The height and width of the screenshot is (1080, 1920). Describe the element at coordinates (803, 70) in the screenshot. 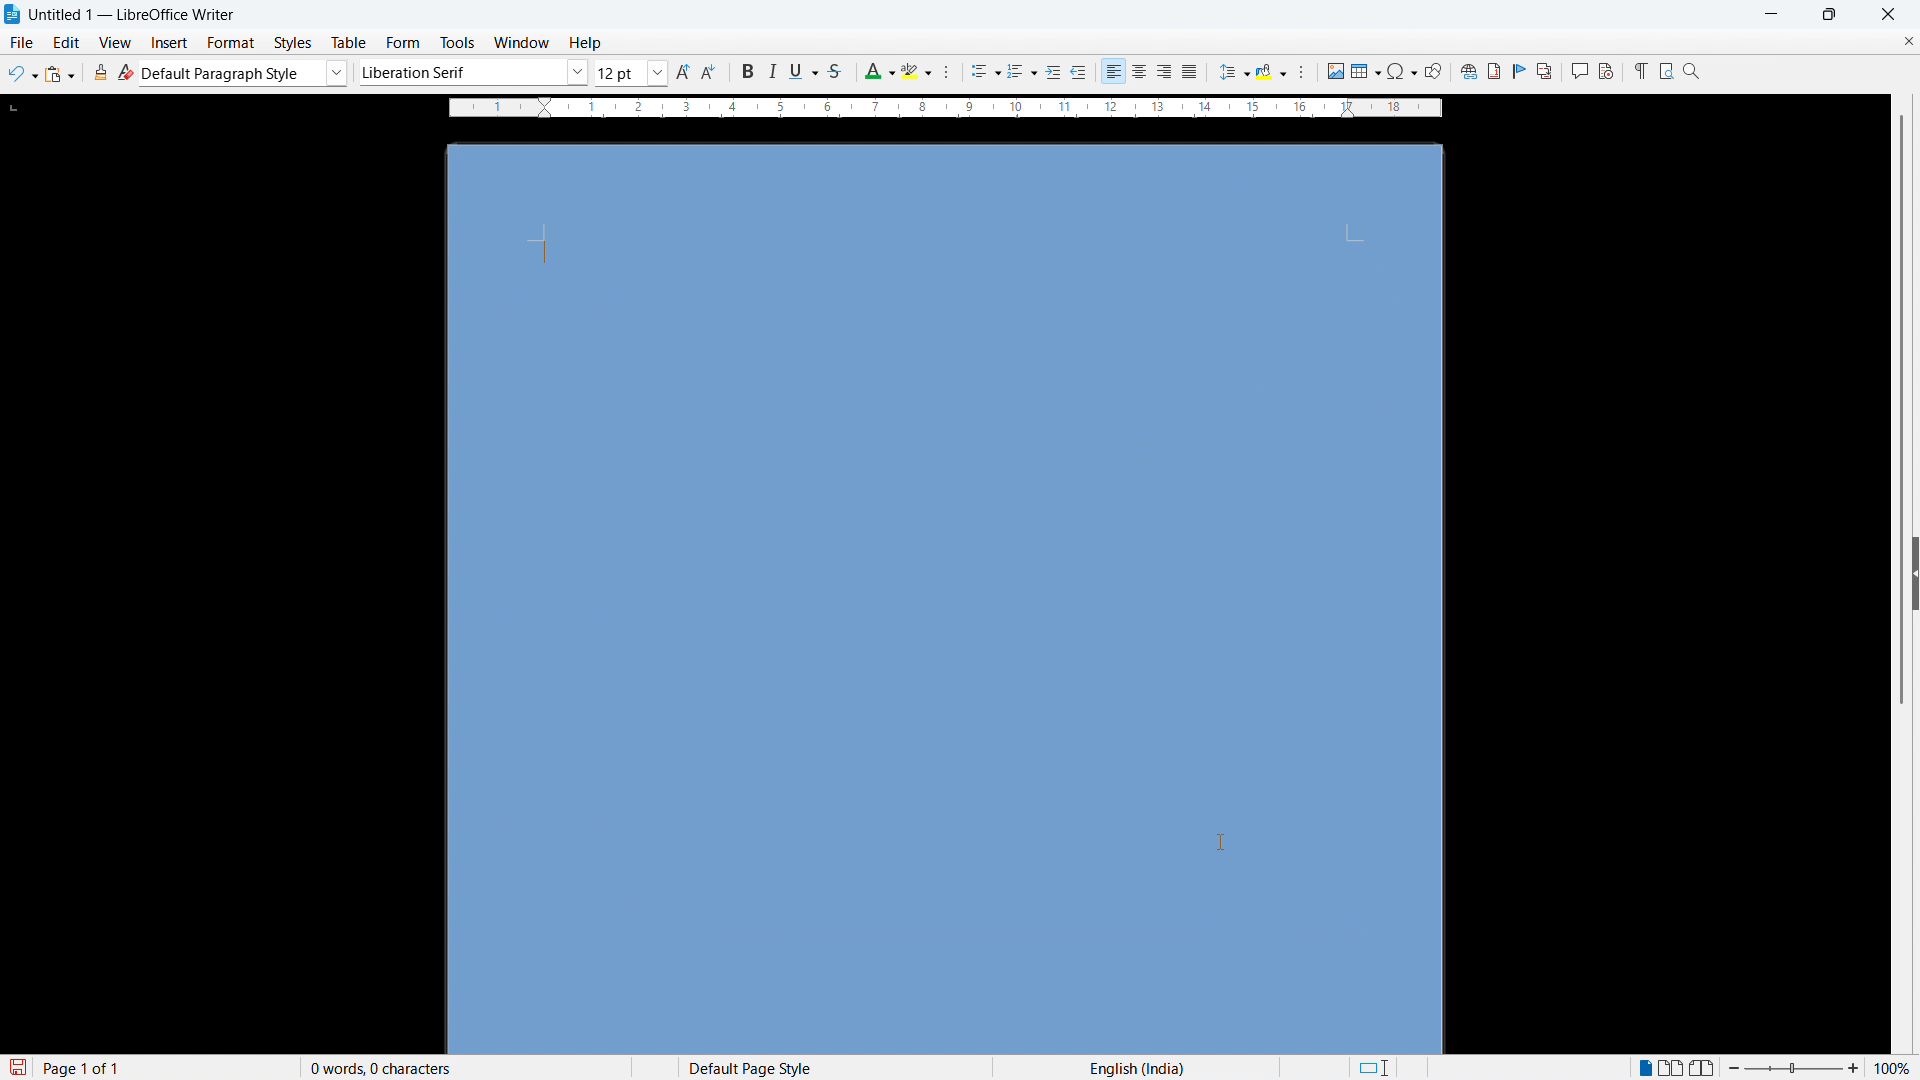

I see `Underline ` at that location.